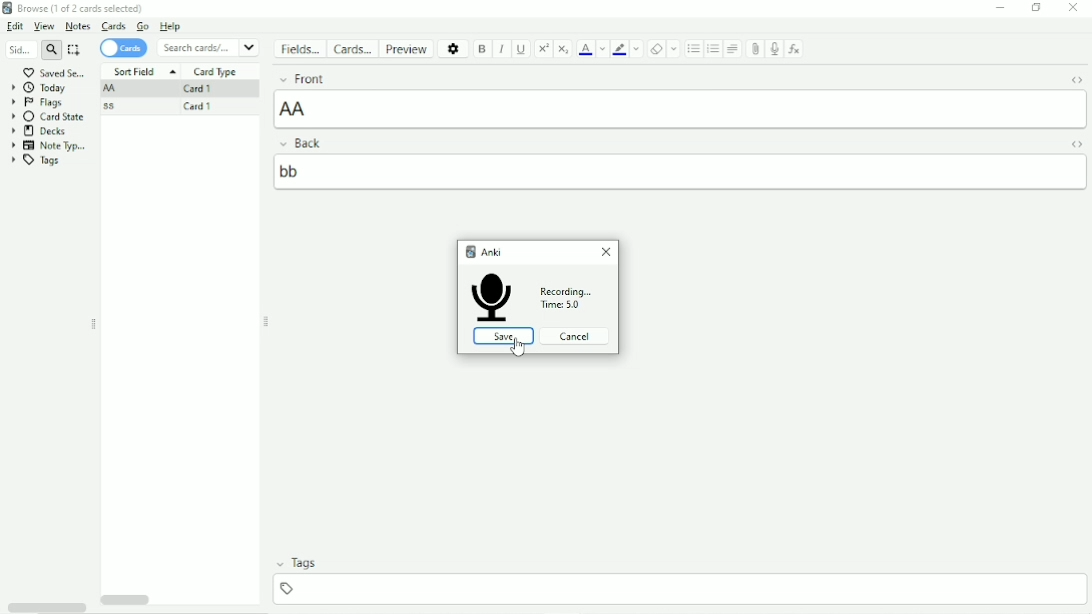 This screenshot has height=614, width=1092. Describe the element at coordinates (638, 48) in the screenshot. I see `Change color` at that location.